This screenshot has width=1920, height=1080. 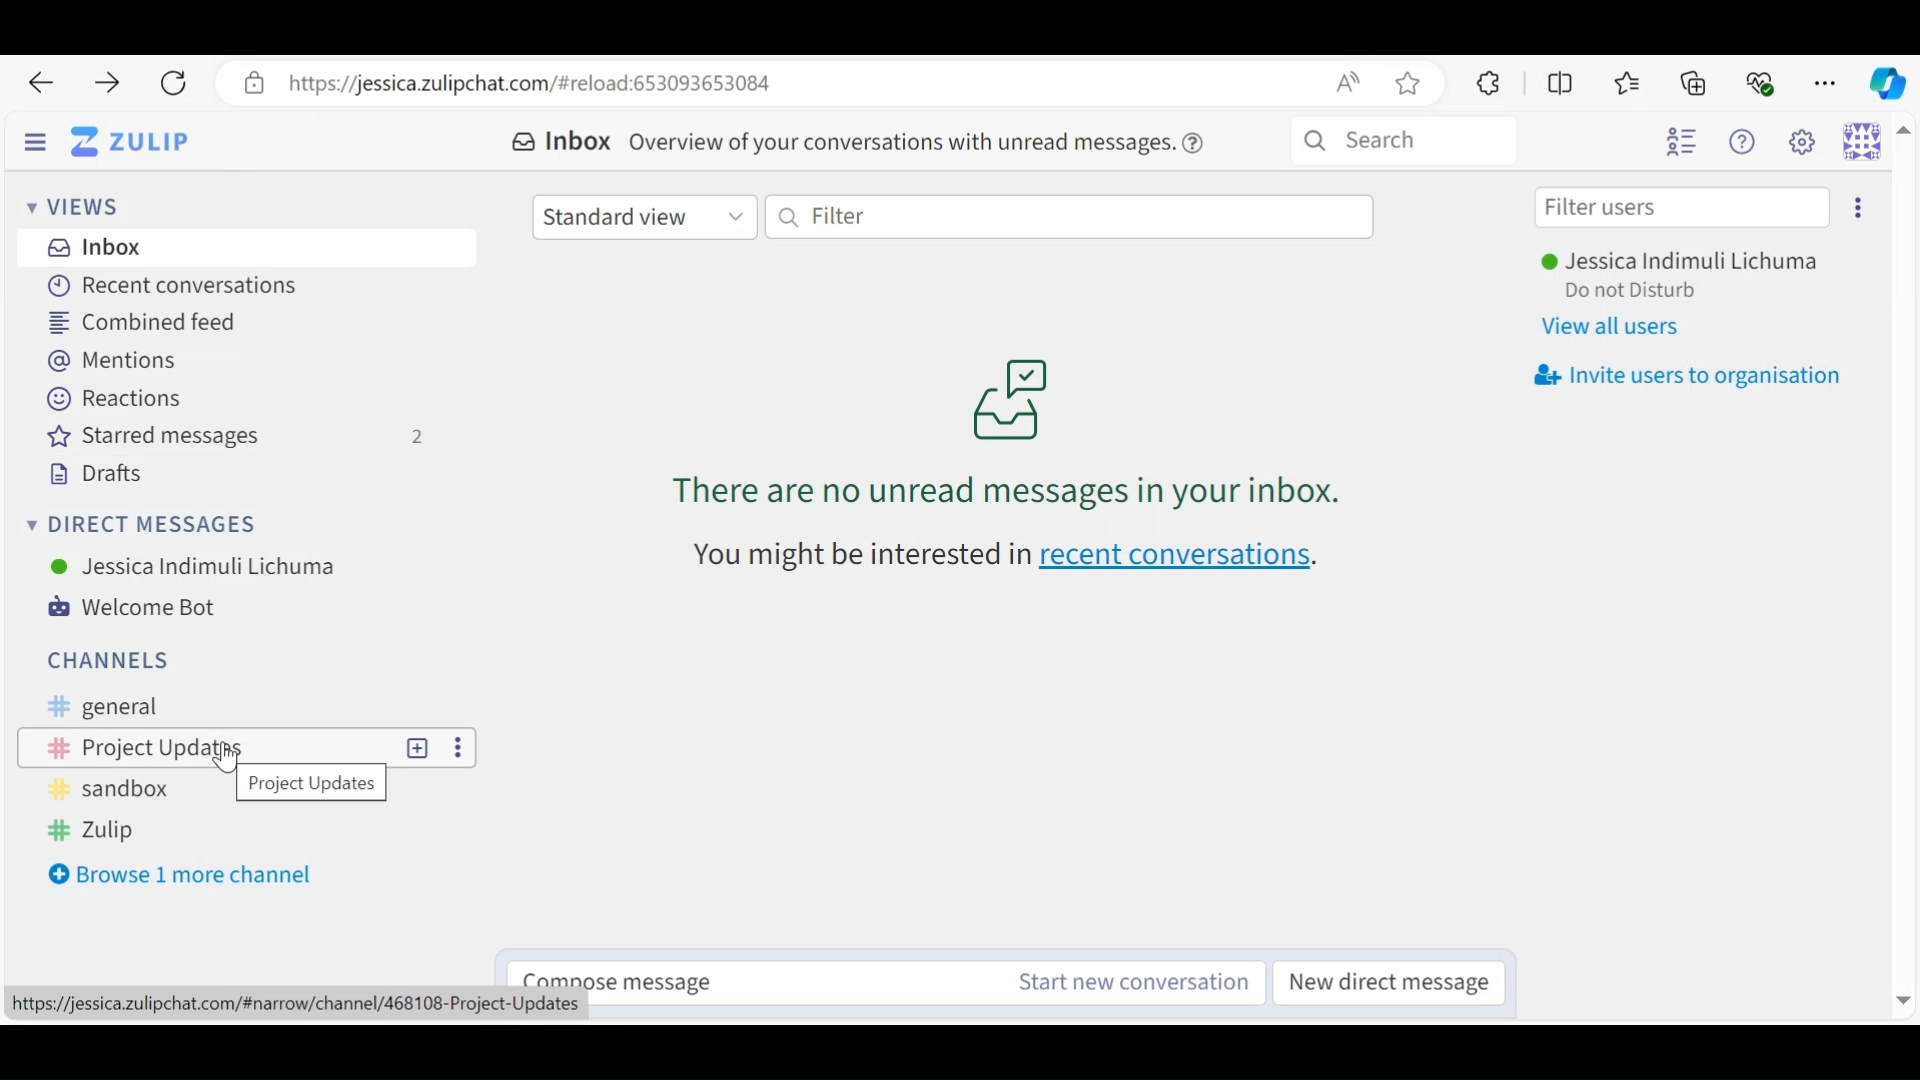 I want to click on Channels, so click(x=105, y=658).